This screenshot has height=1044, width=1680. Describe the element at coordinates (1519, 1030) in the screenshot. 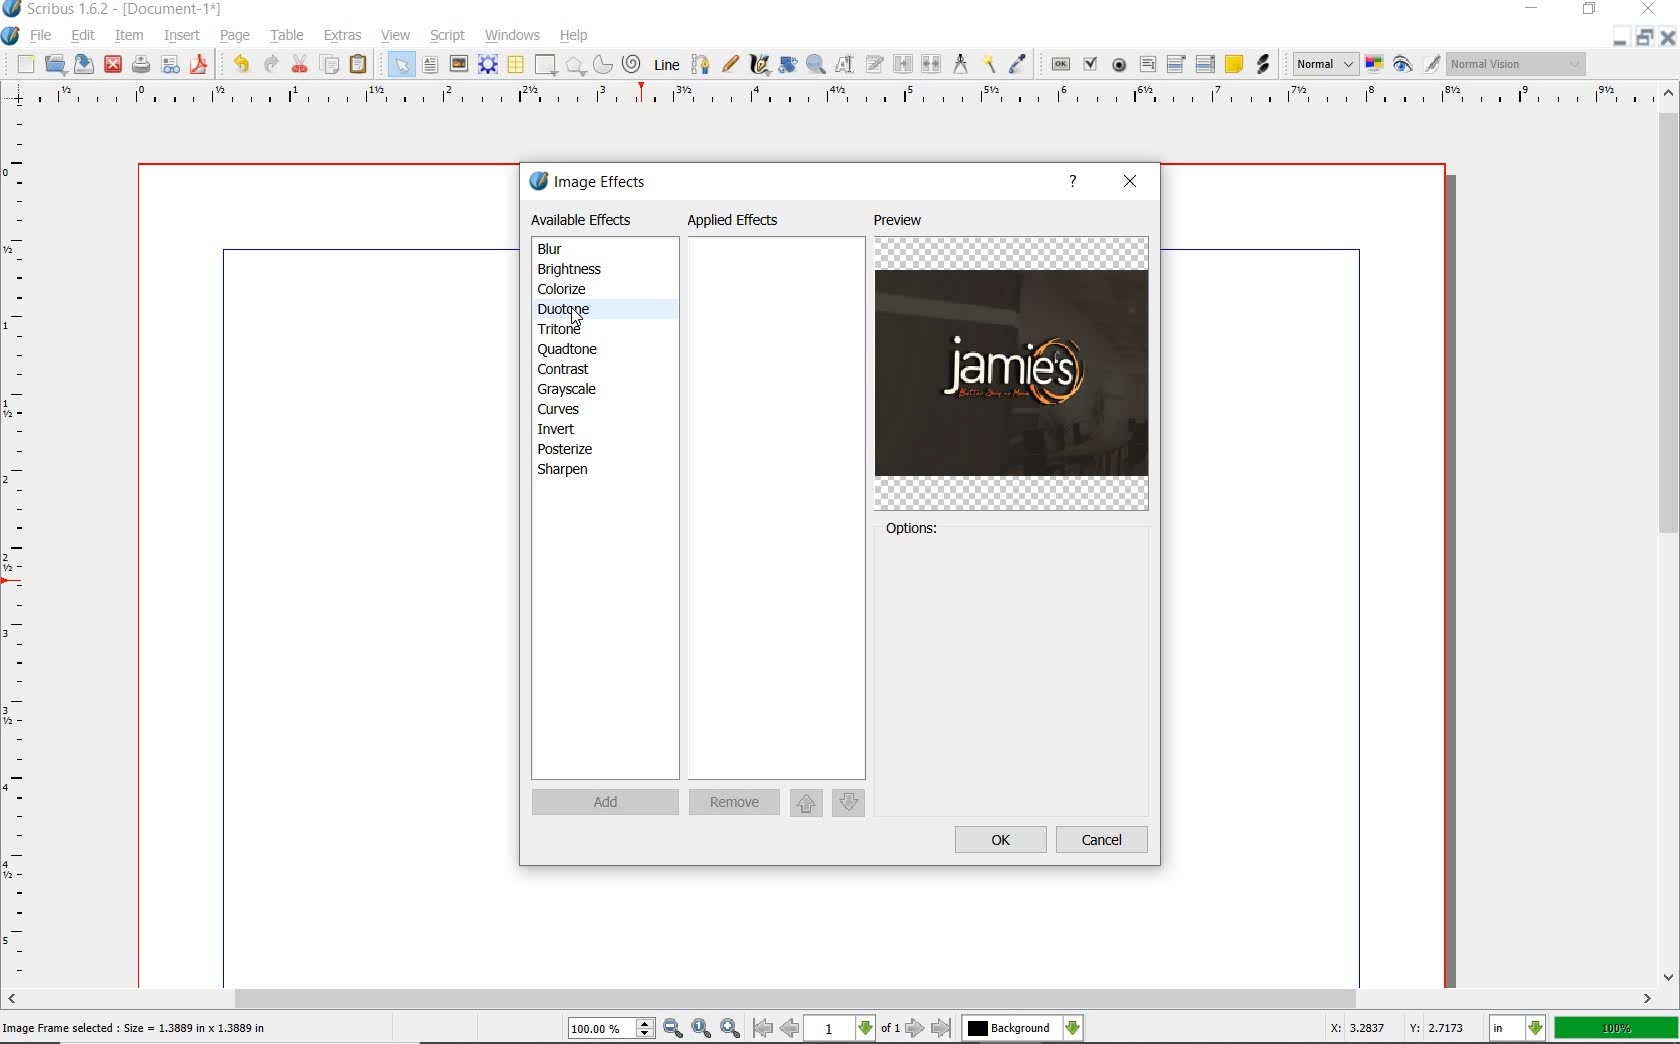

I see `select the current unit` at that location.